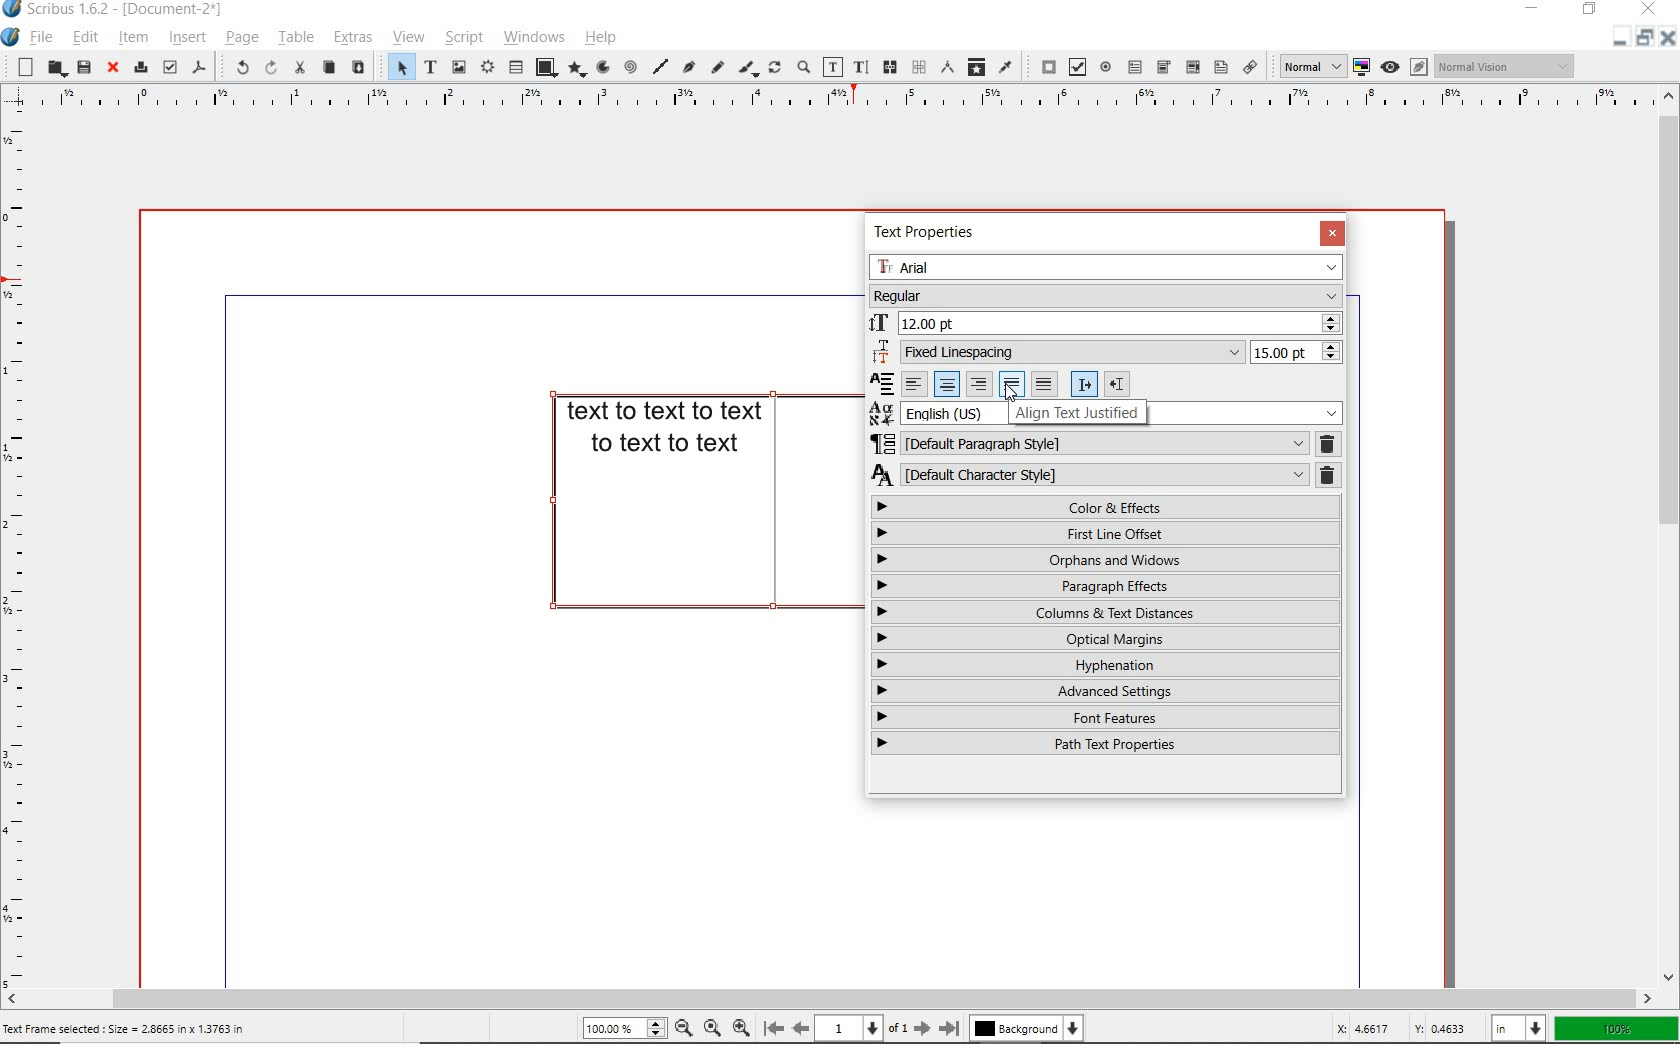 This screenshot has width=1680, height=1044. I want to click on PATH TEXT PROPERTIES, so click(1111, 743).